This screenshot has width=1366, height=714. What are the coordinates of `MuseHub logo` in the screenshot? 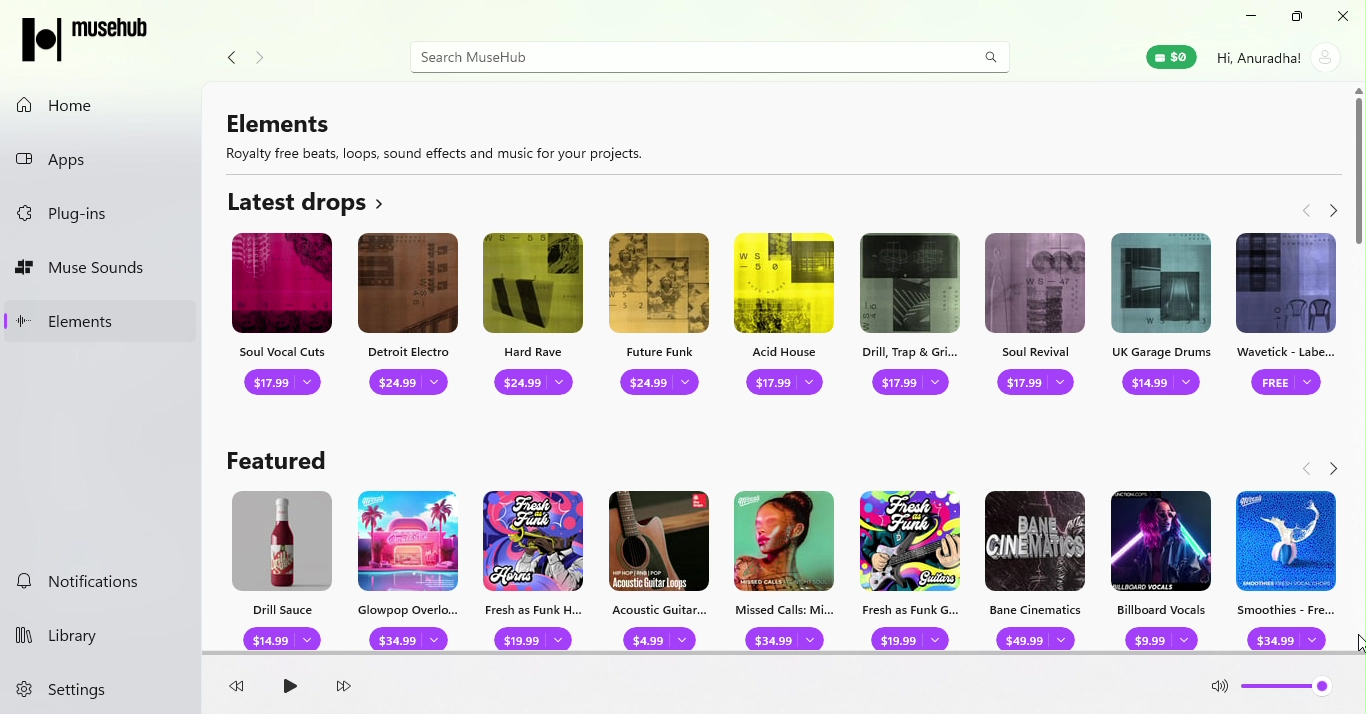 It's located at (90, 38).